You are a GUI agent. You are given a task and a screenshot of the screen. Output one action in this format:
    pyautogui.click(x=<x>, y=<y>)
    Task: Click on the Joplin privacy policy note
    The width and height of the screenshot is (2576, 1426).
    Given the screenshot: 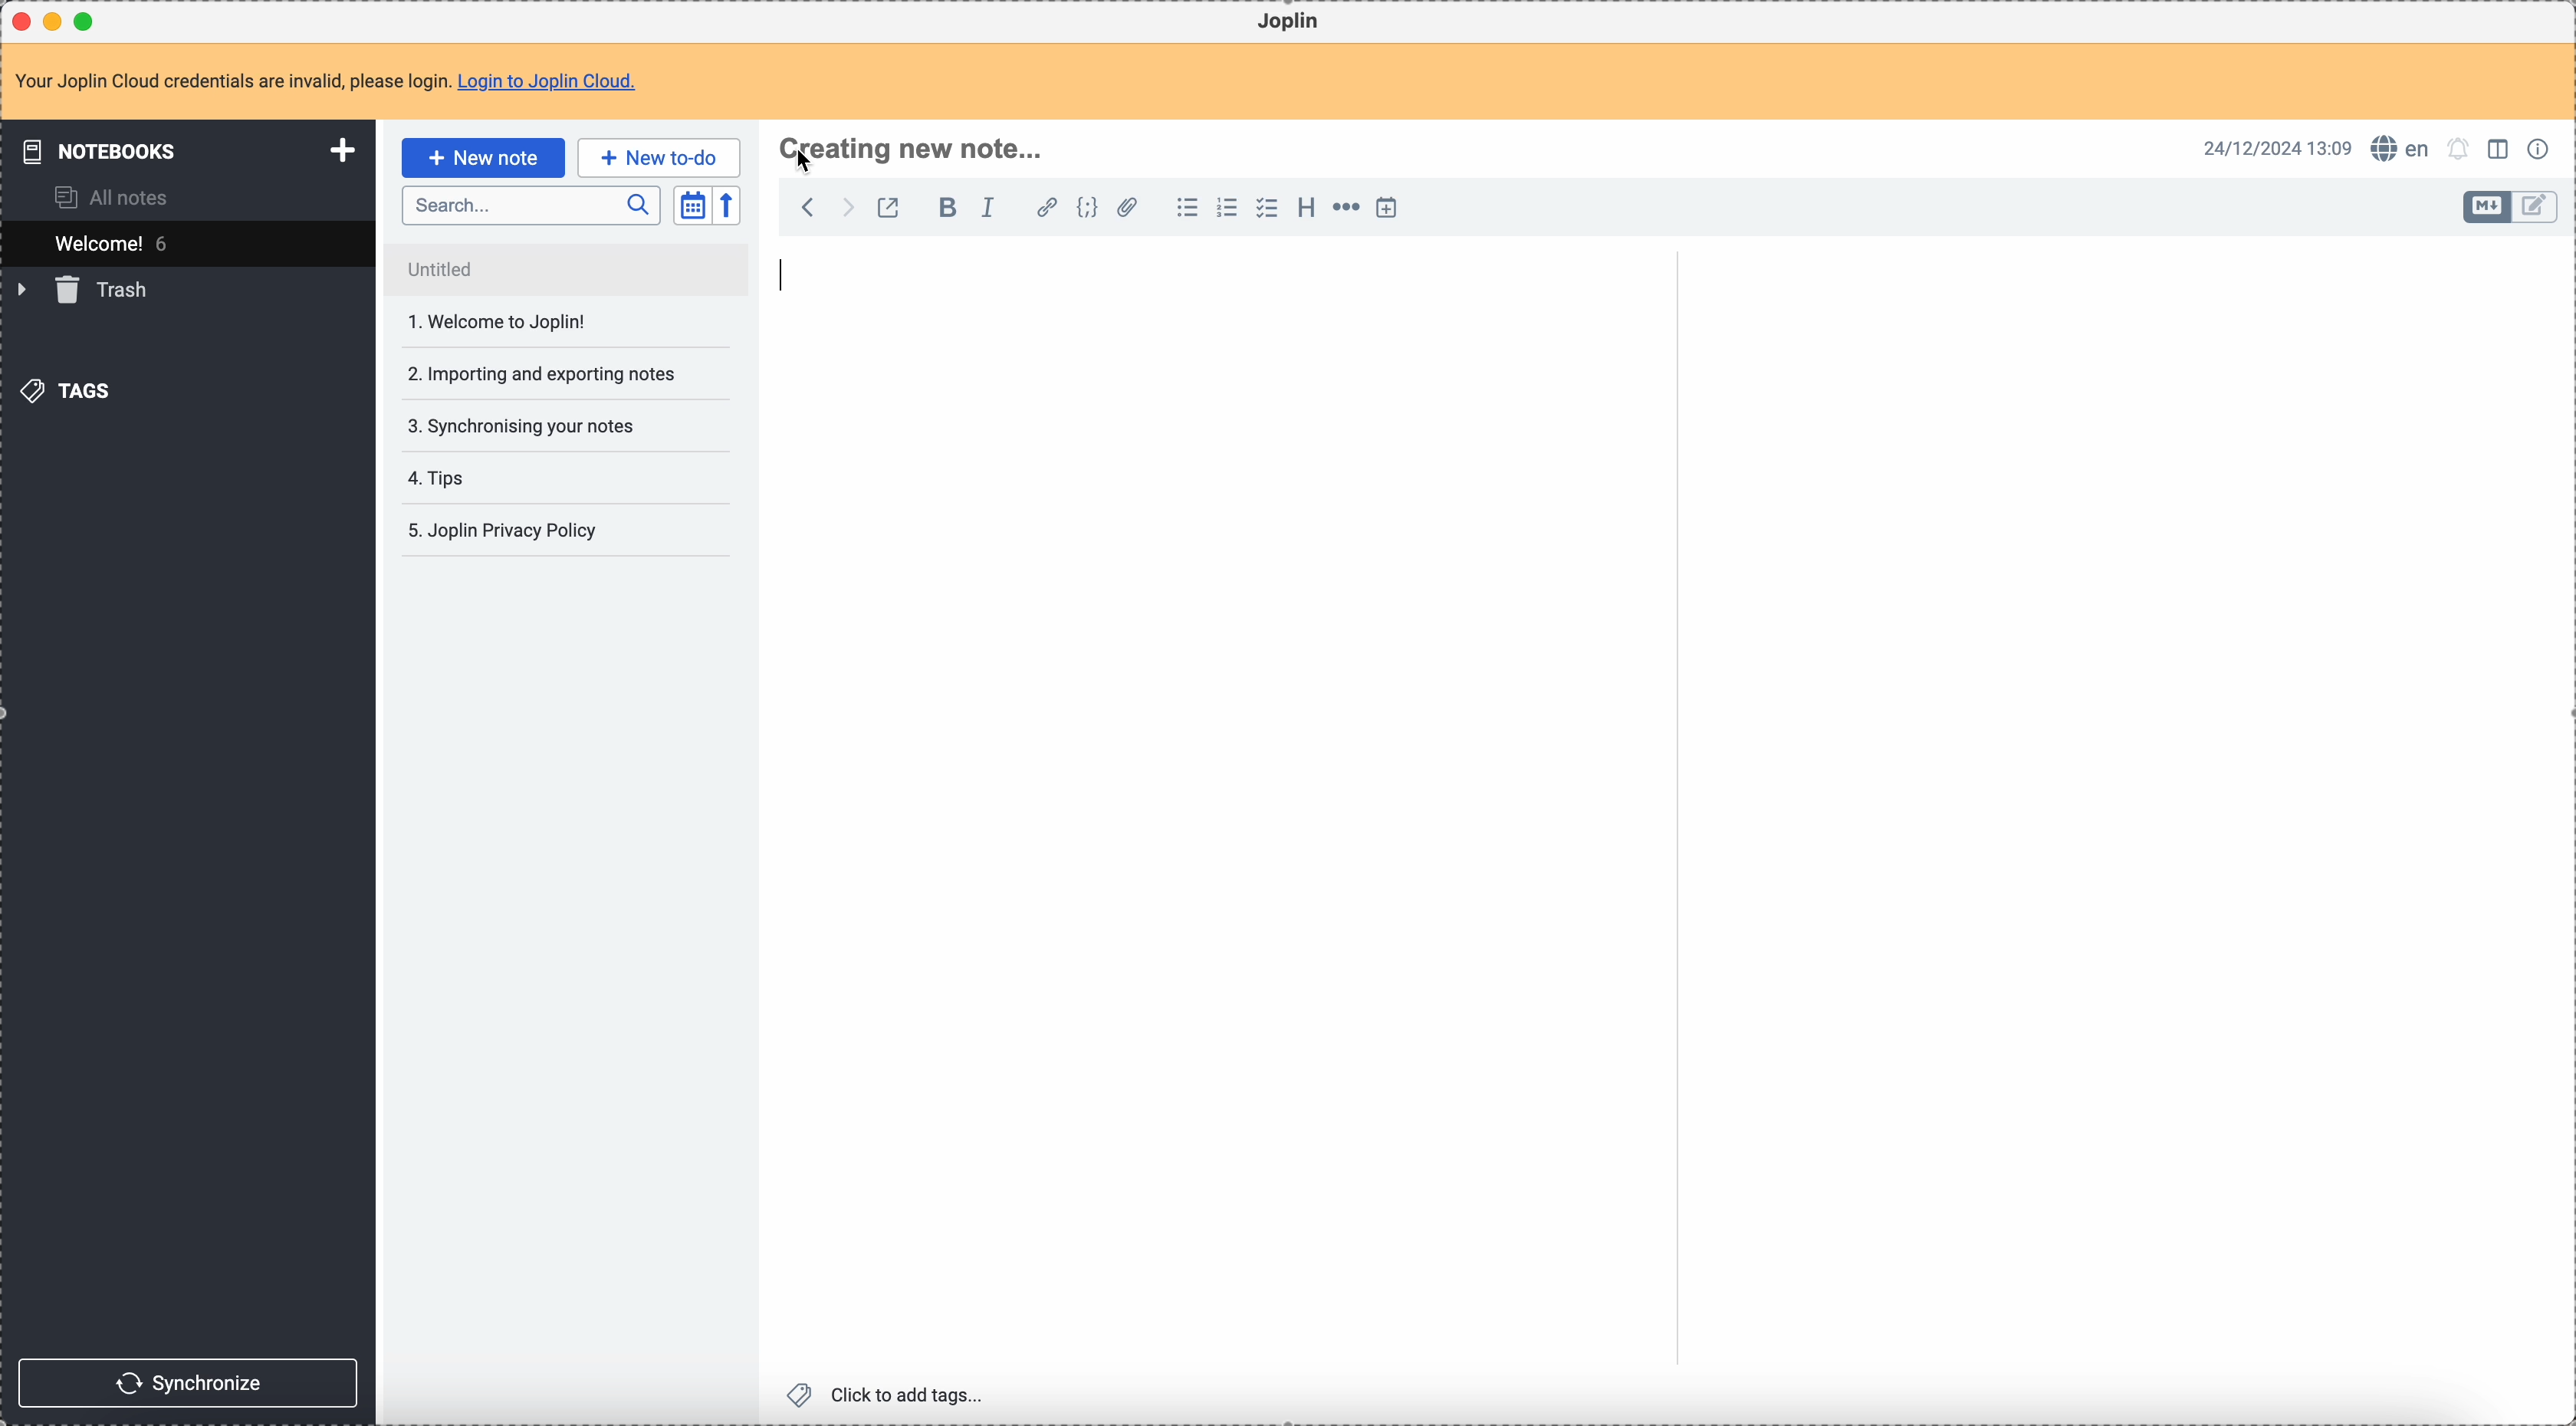 What is the action you would take?
    pyautogui.click(x=507, y=531)
    